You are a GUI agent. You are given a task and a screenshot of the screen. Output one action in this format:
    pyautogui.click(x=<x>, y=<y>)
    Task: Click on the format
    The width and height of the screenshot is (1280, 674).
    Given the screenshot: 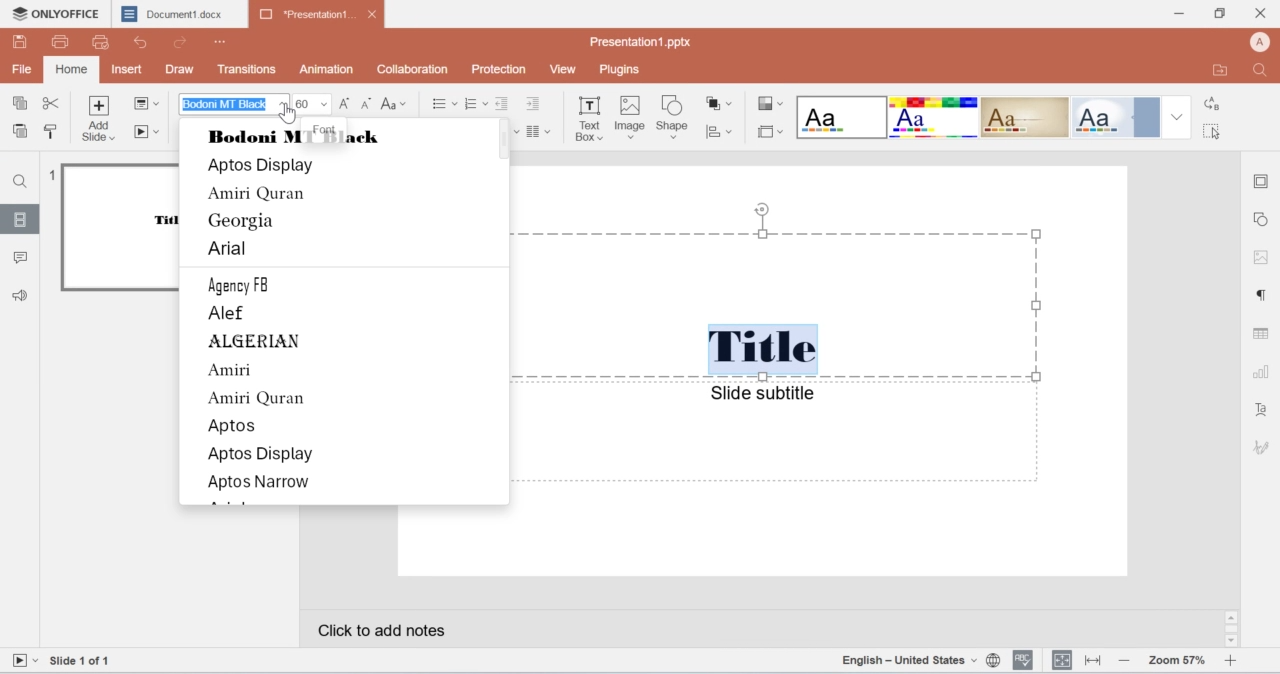 What is the action you would take?
    pyautogui.click(x=995, y=117)
    